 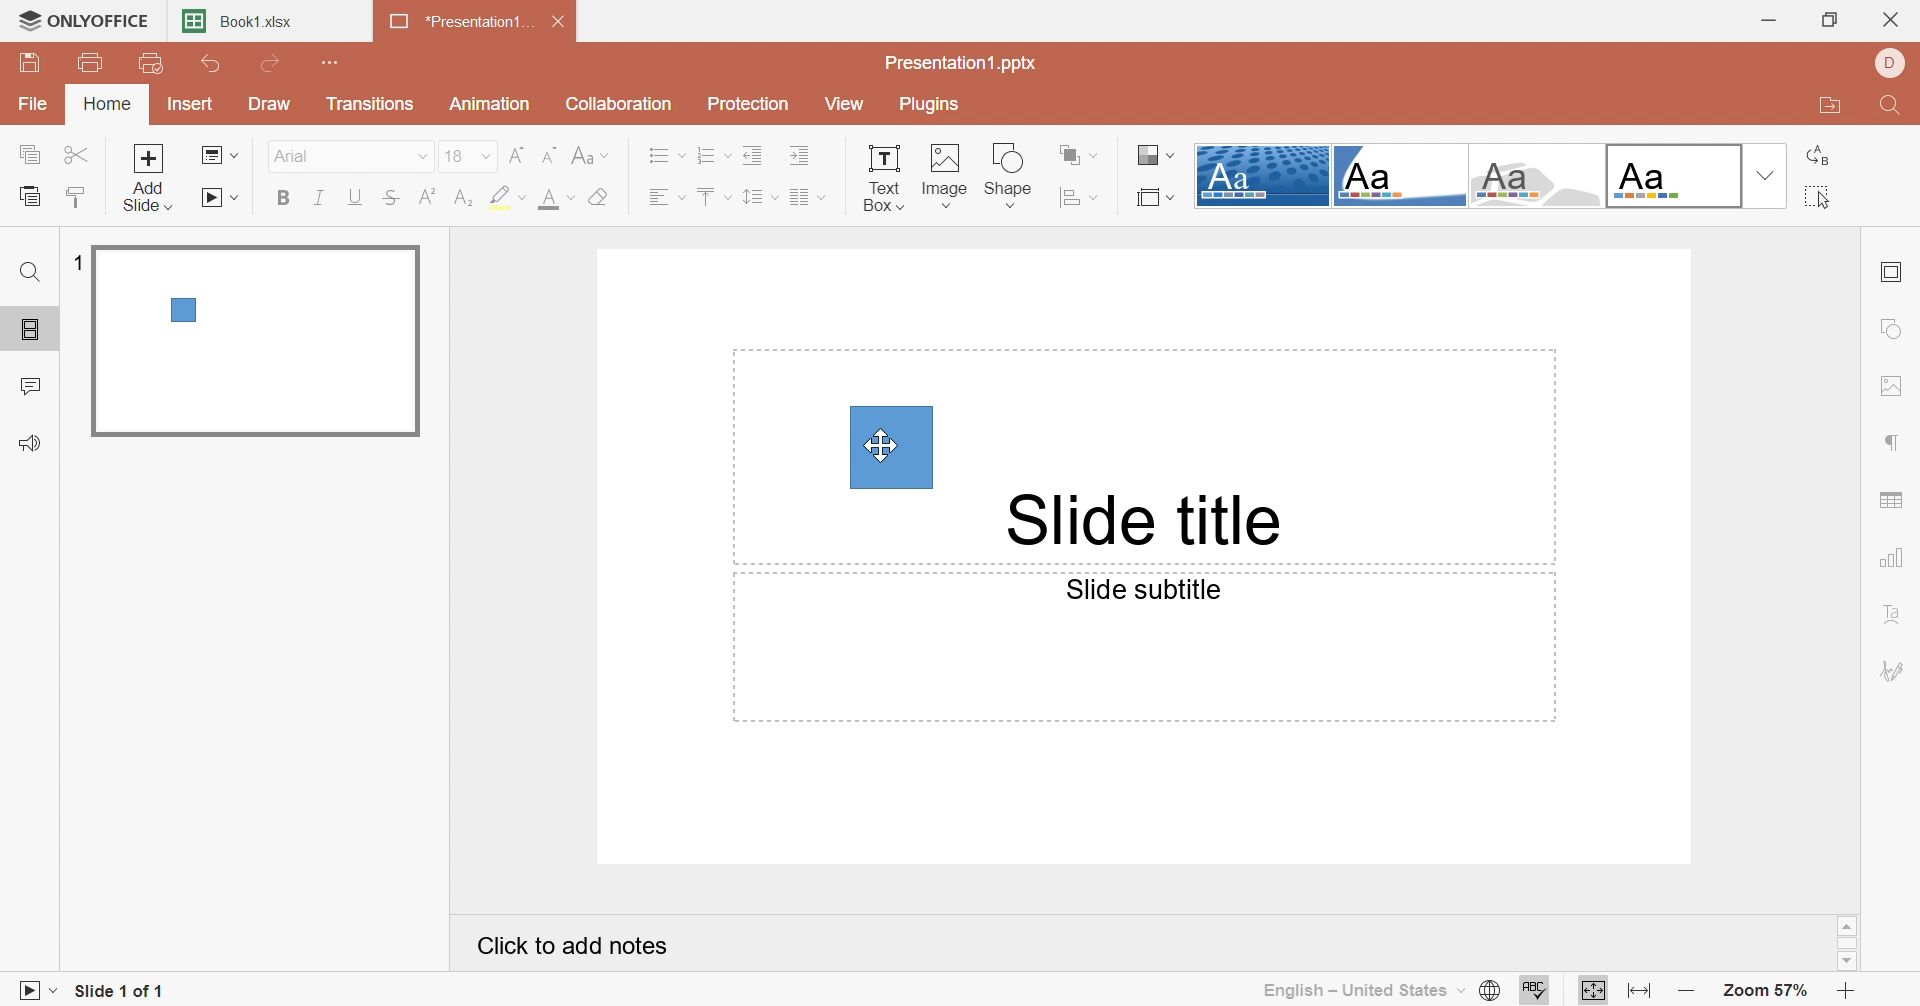 I want to click on View, so click(x=841, y=106).